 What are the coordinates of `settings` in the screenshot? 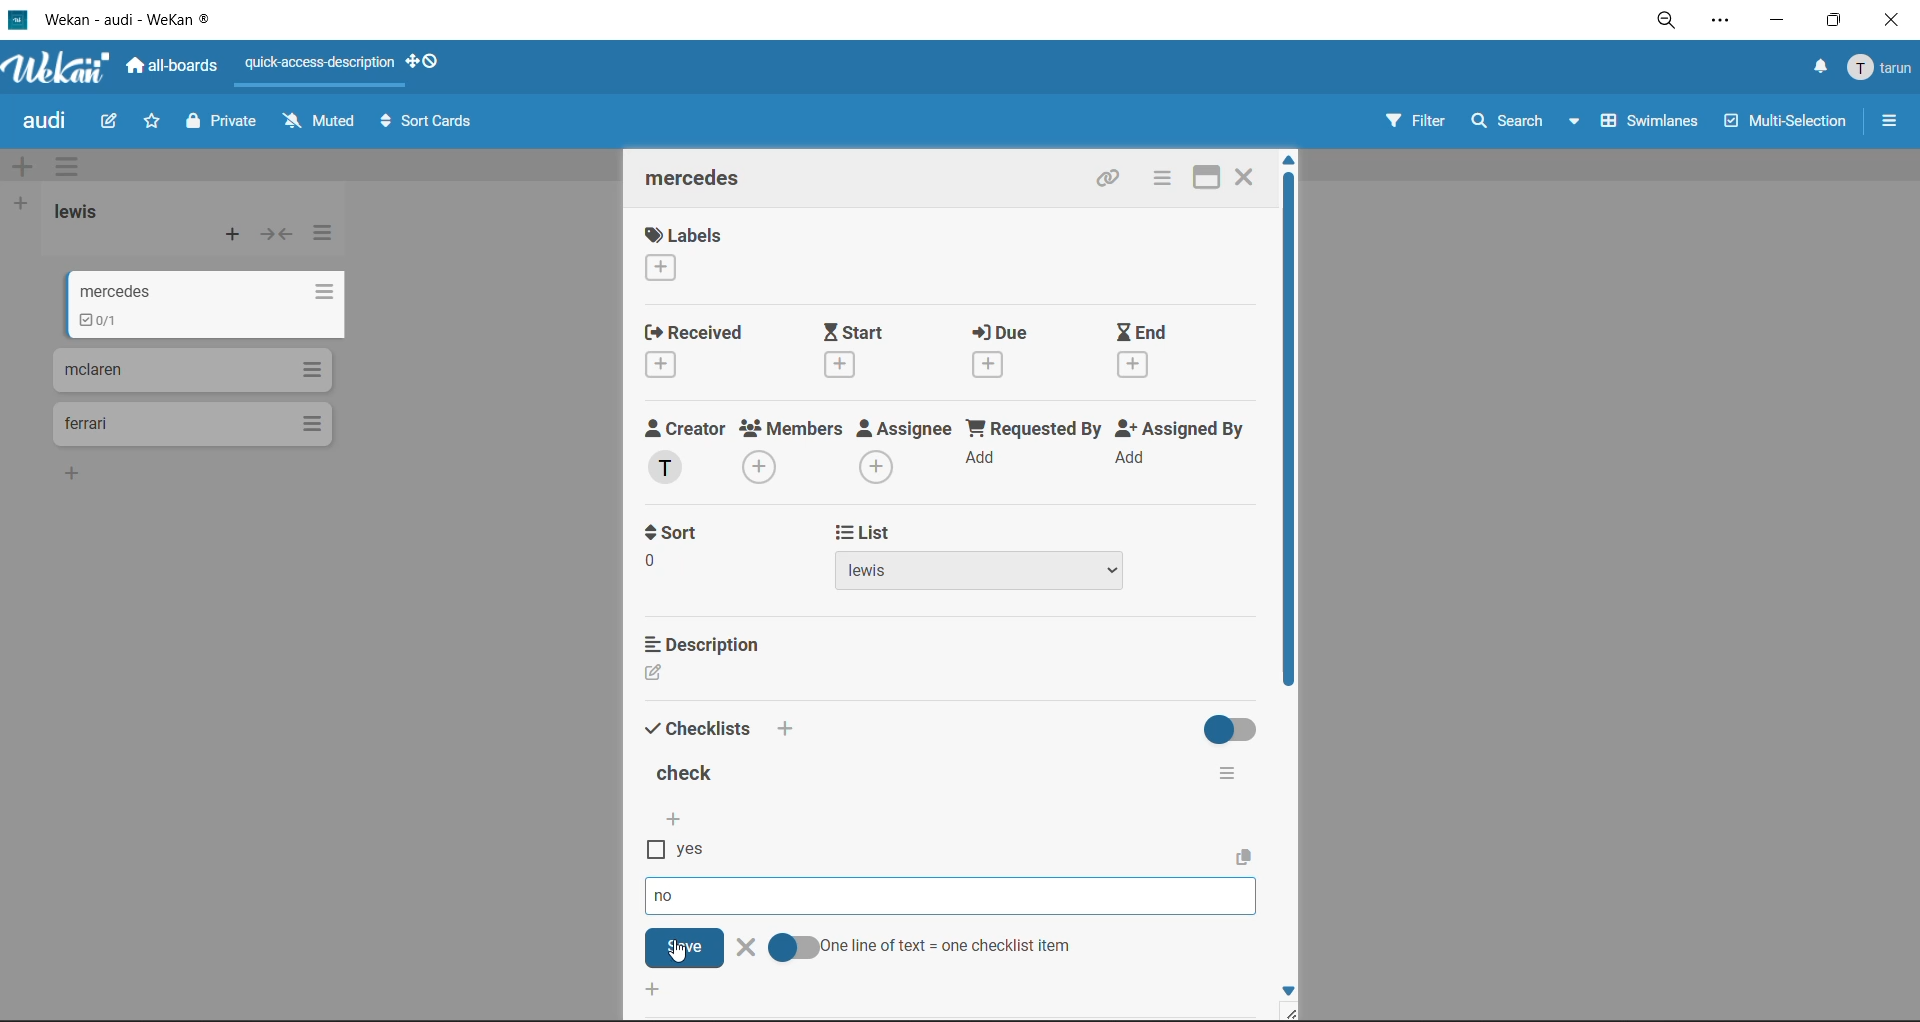 It's located at (1725, 24).